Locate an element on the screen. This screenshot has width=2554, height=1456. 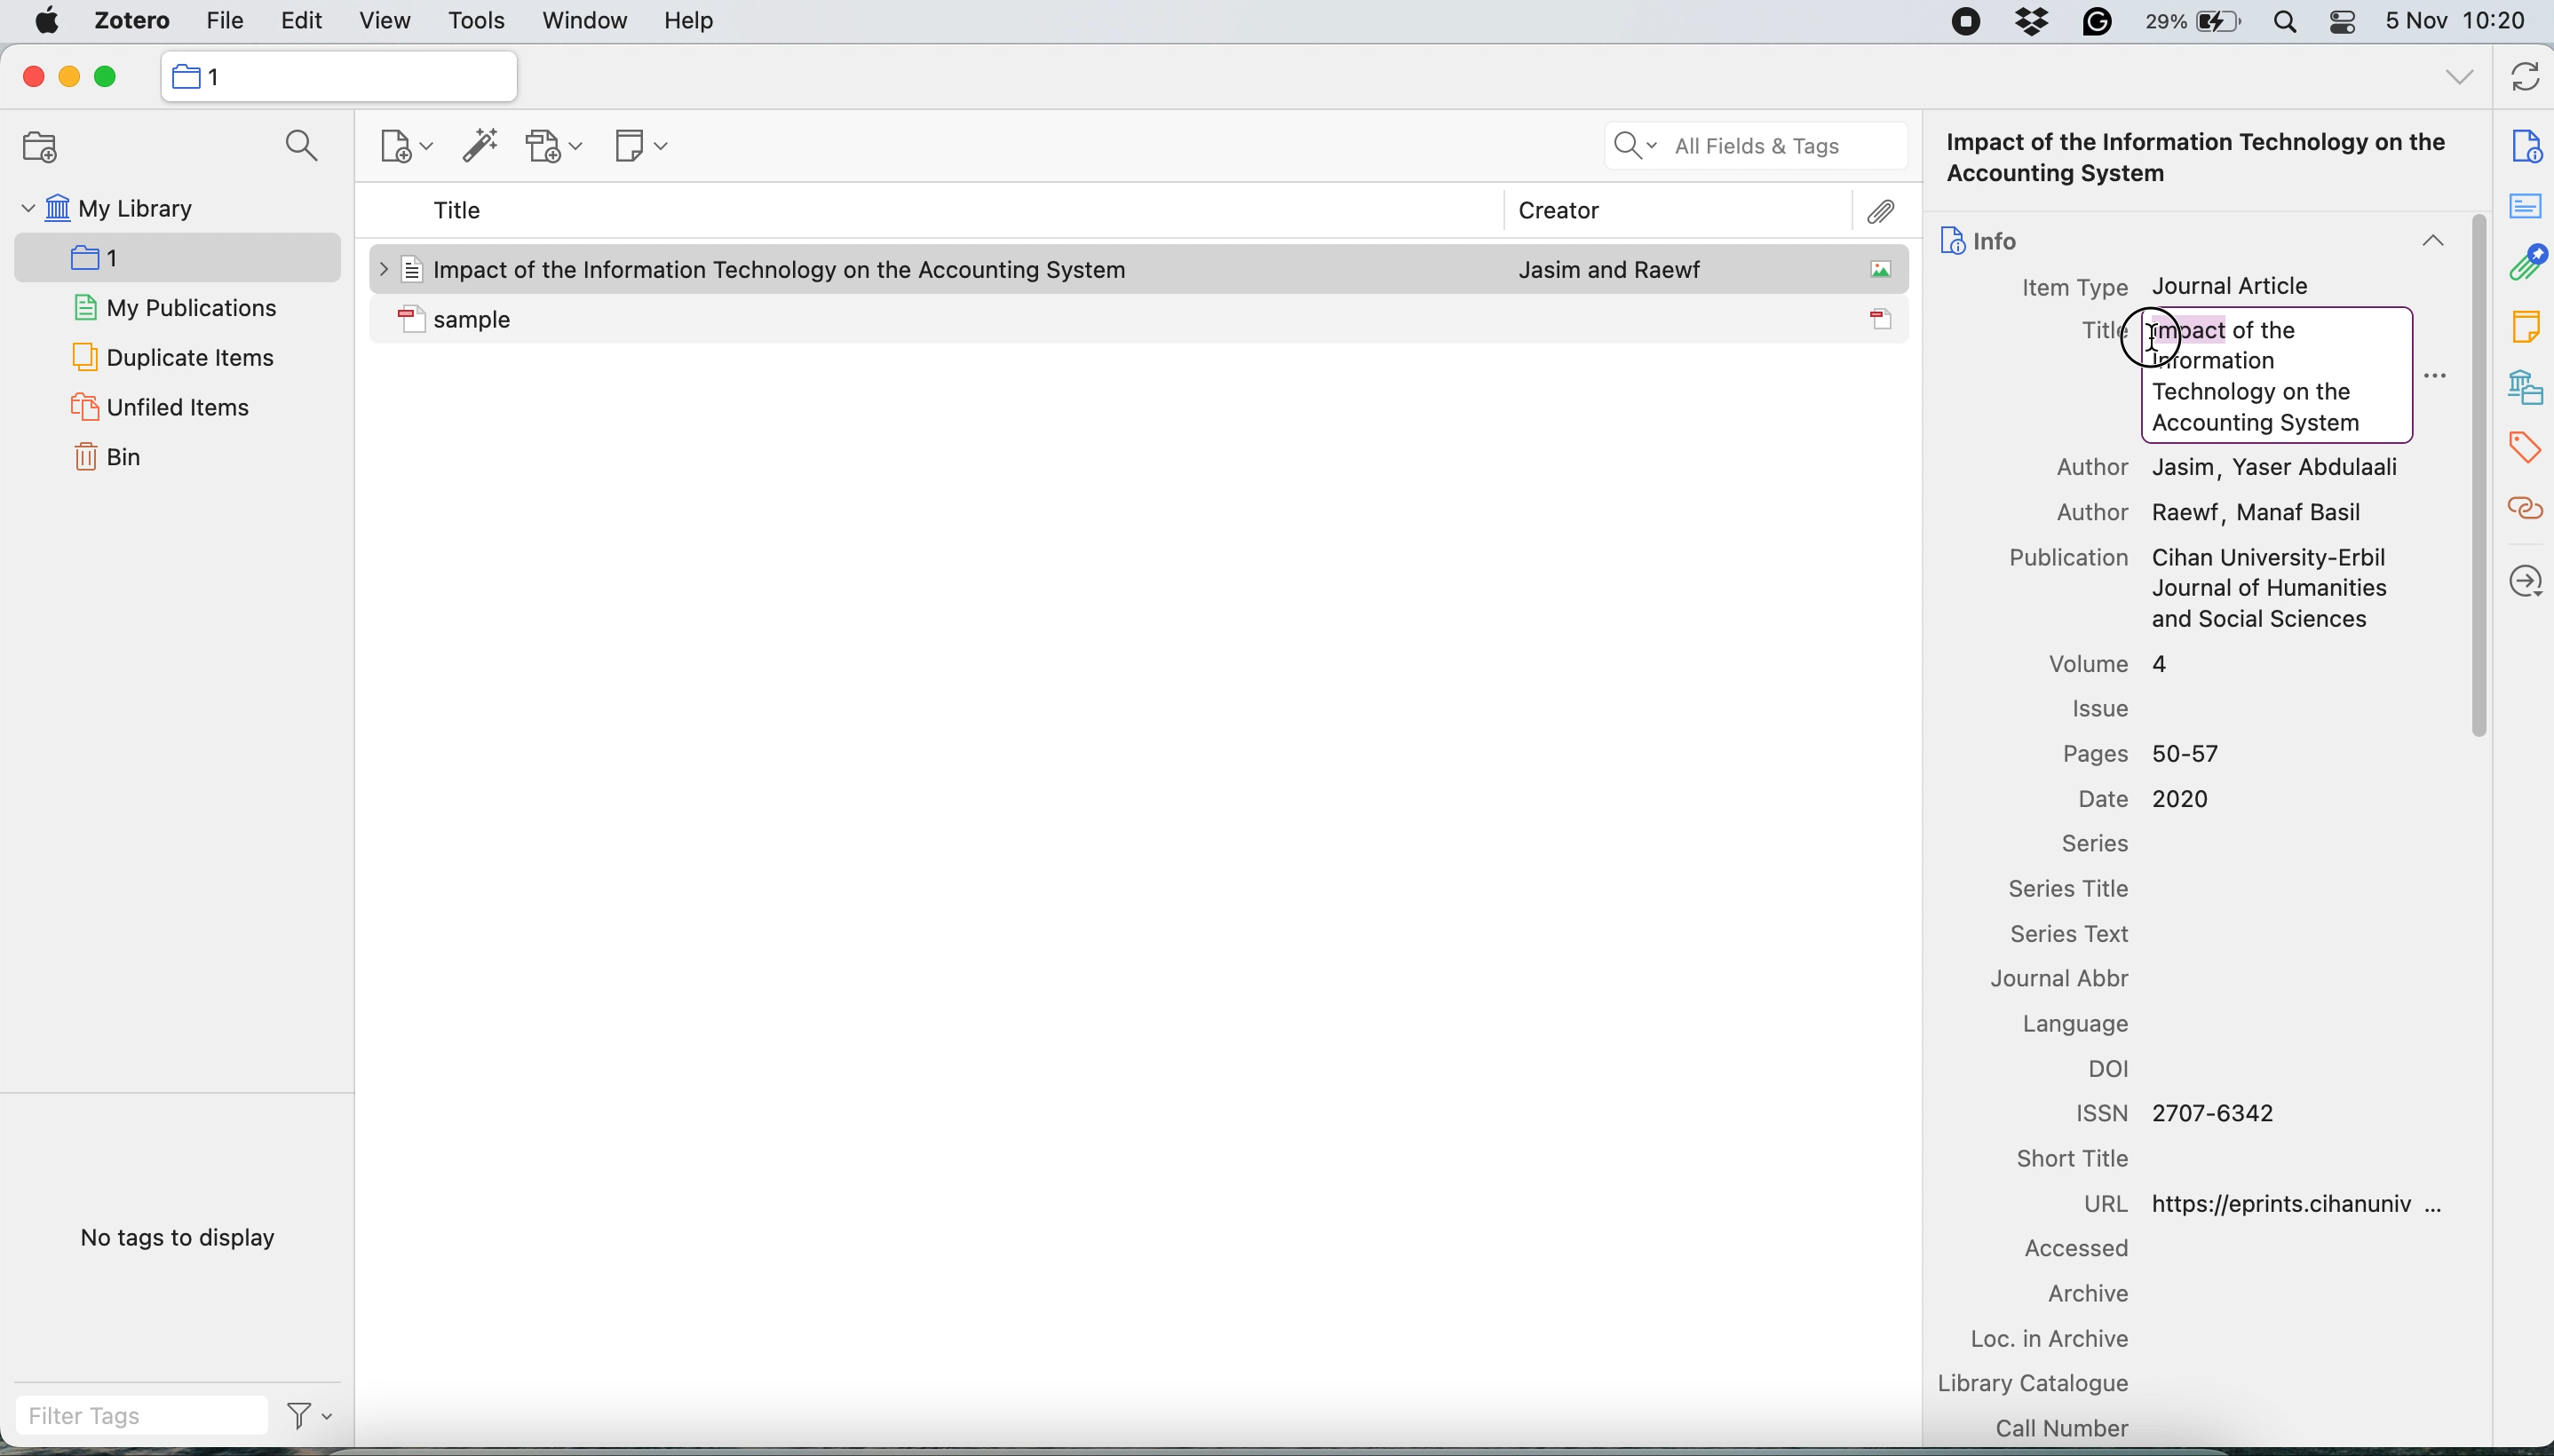
system logo is located at coordinates (44, 22).